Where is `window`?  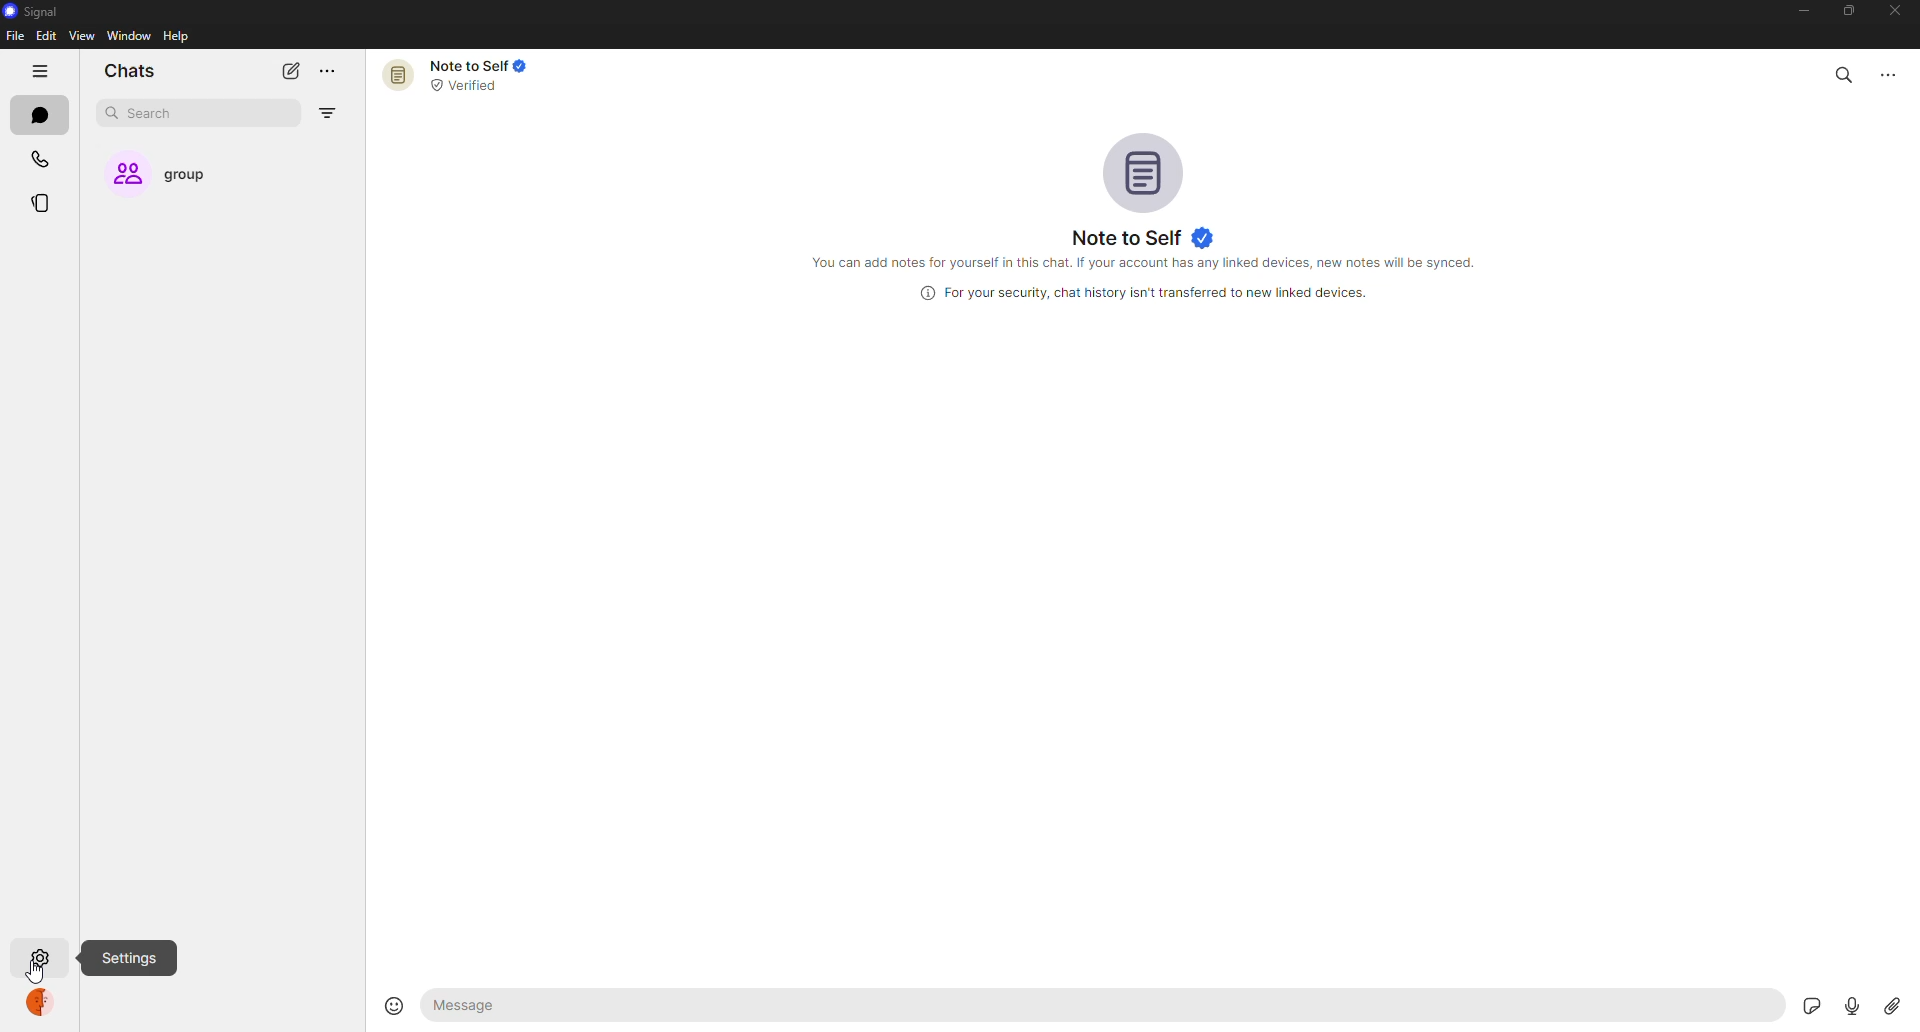
window is located at coordinates (130, 37).